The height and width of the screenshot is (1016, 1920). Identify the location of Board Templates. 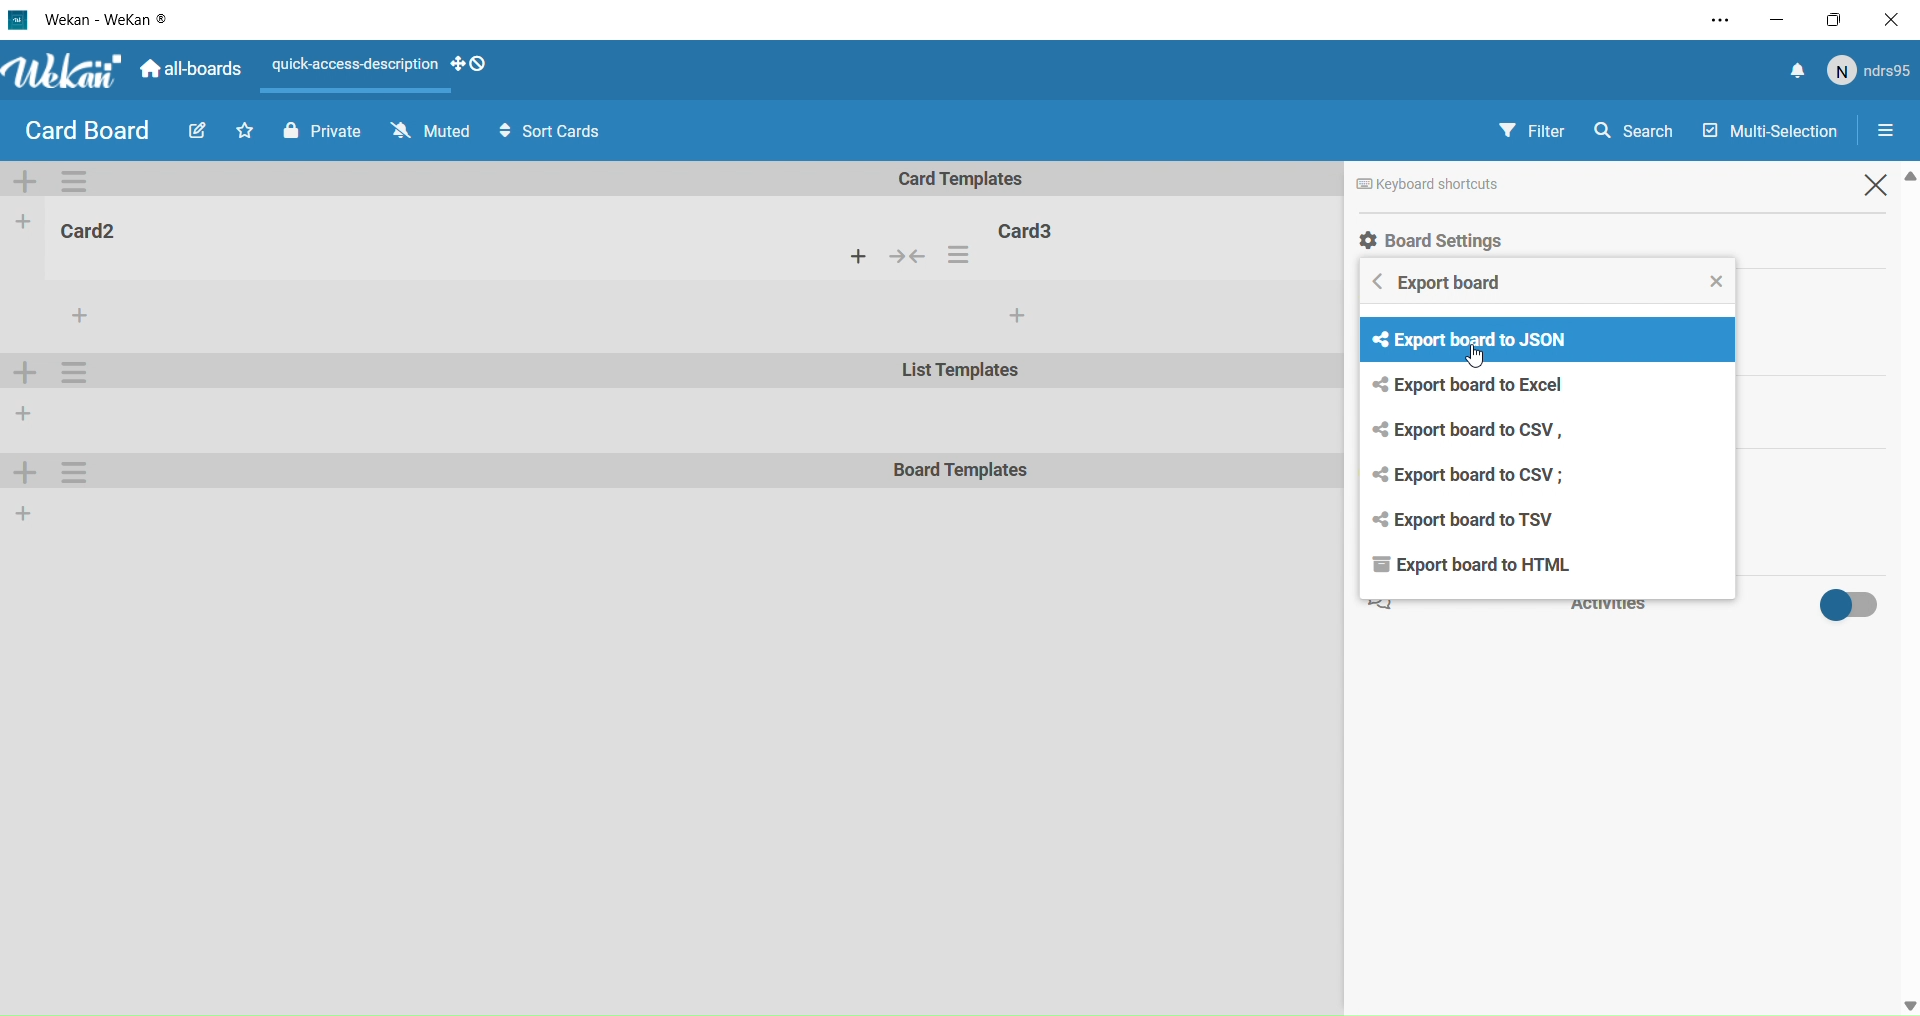
(962, 472).